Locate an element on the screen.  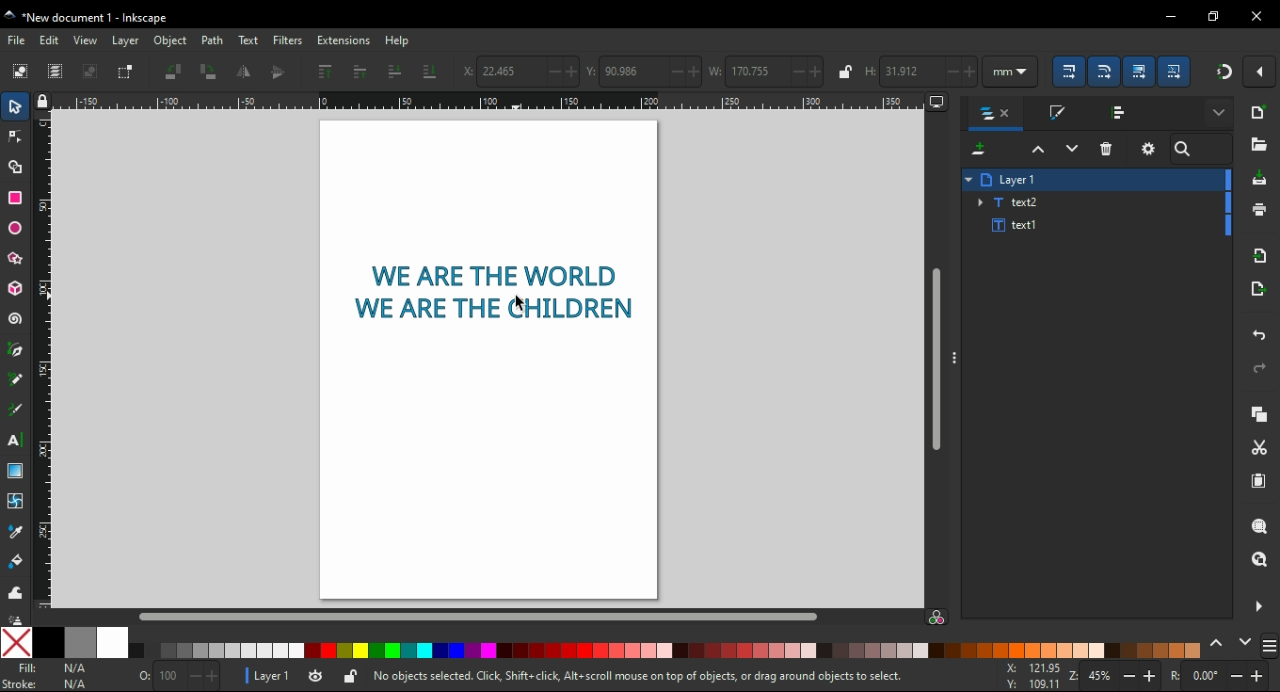
keyboard shortcuts and usage hints is located at coordinates (662, 677).